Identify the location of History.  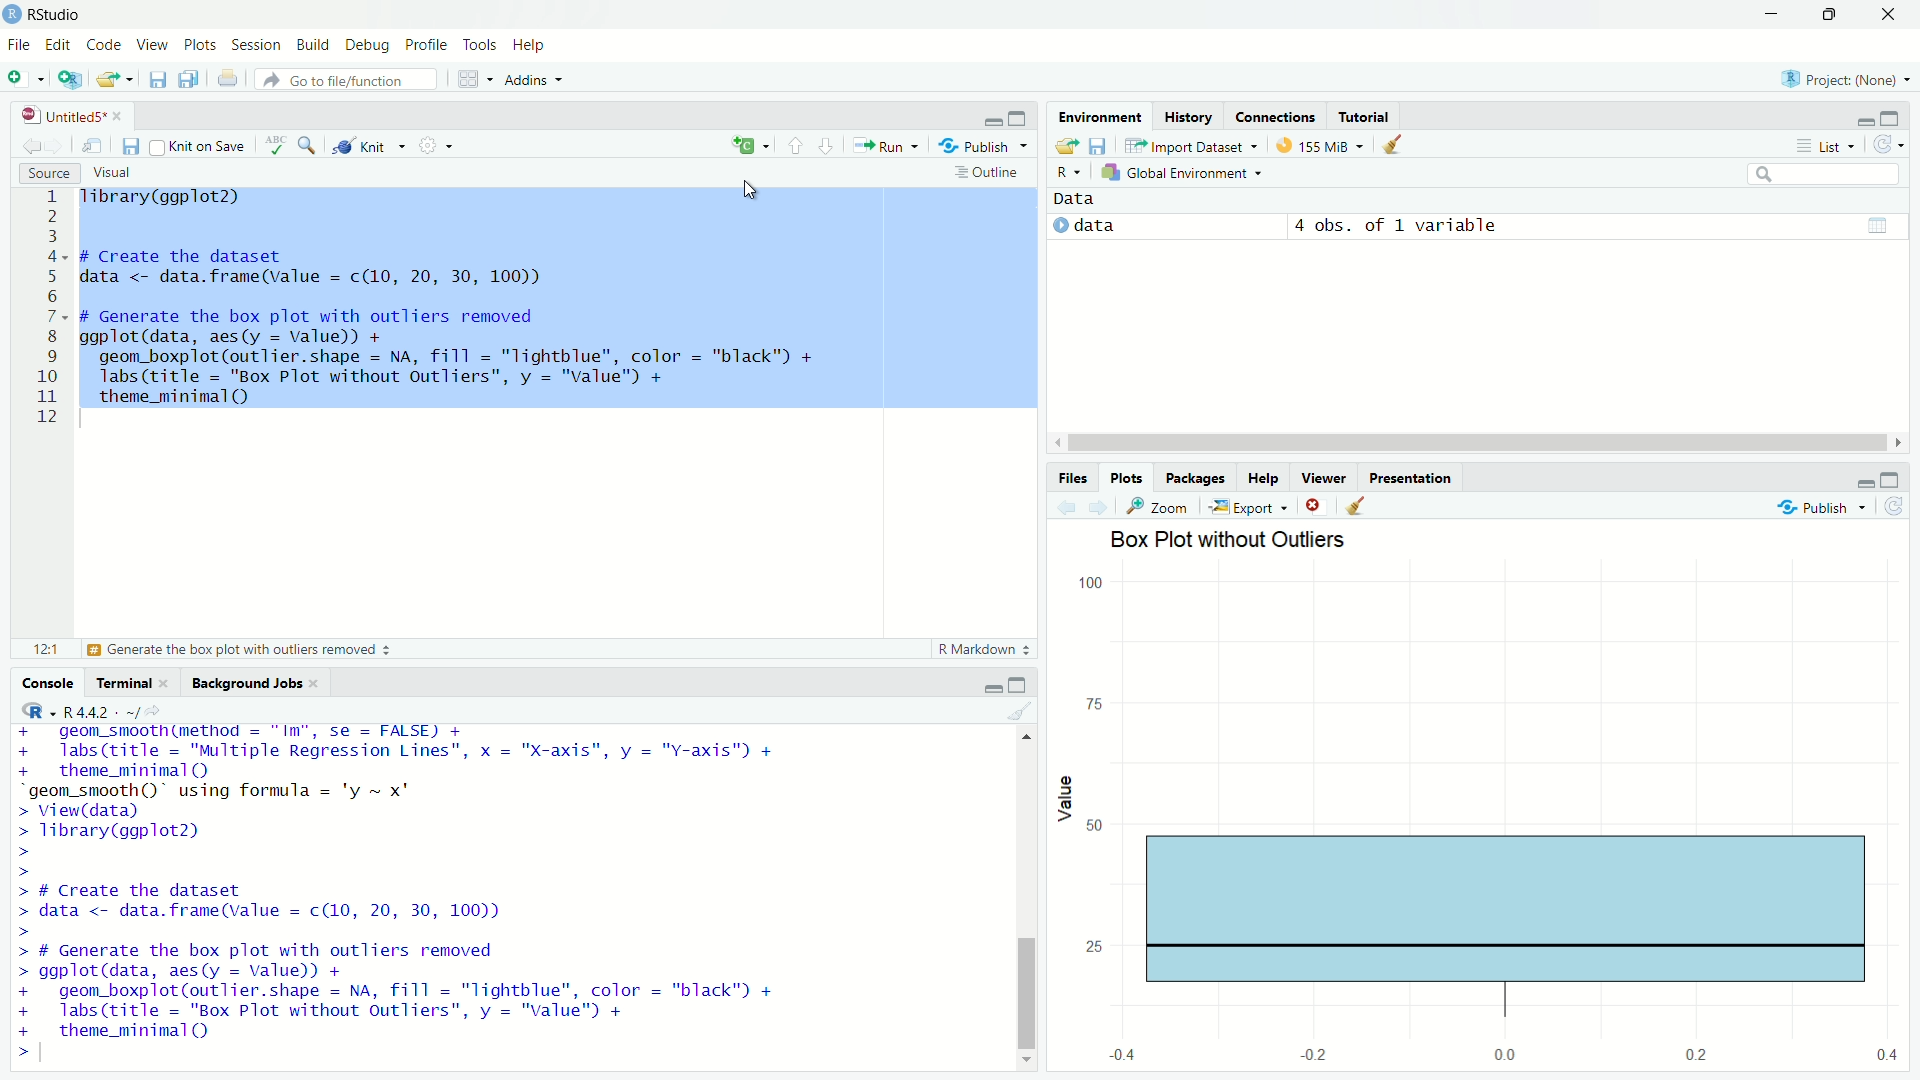
(1191, 114).